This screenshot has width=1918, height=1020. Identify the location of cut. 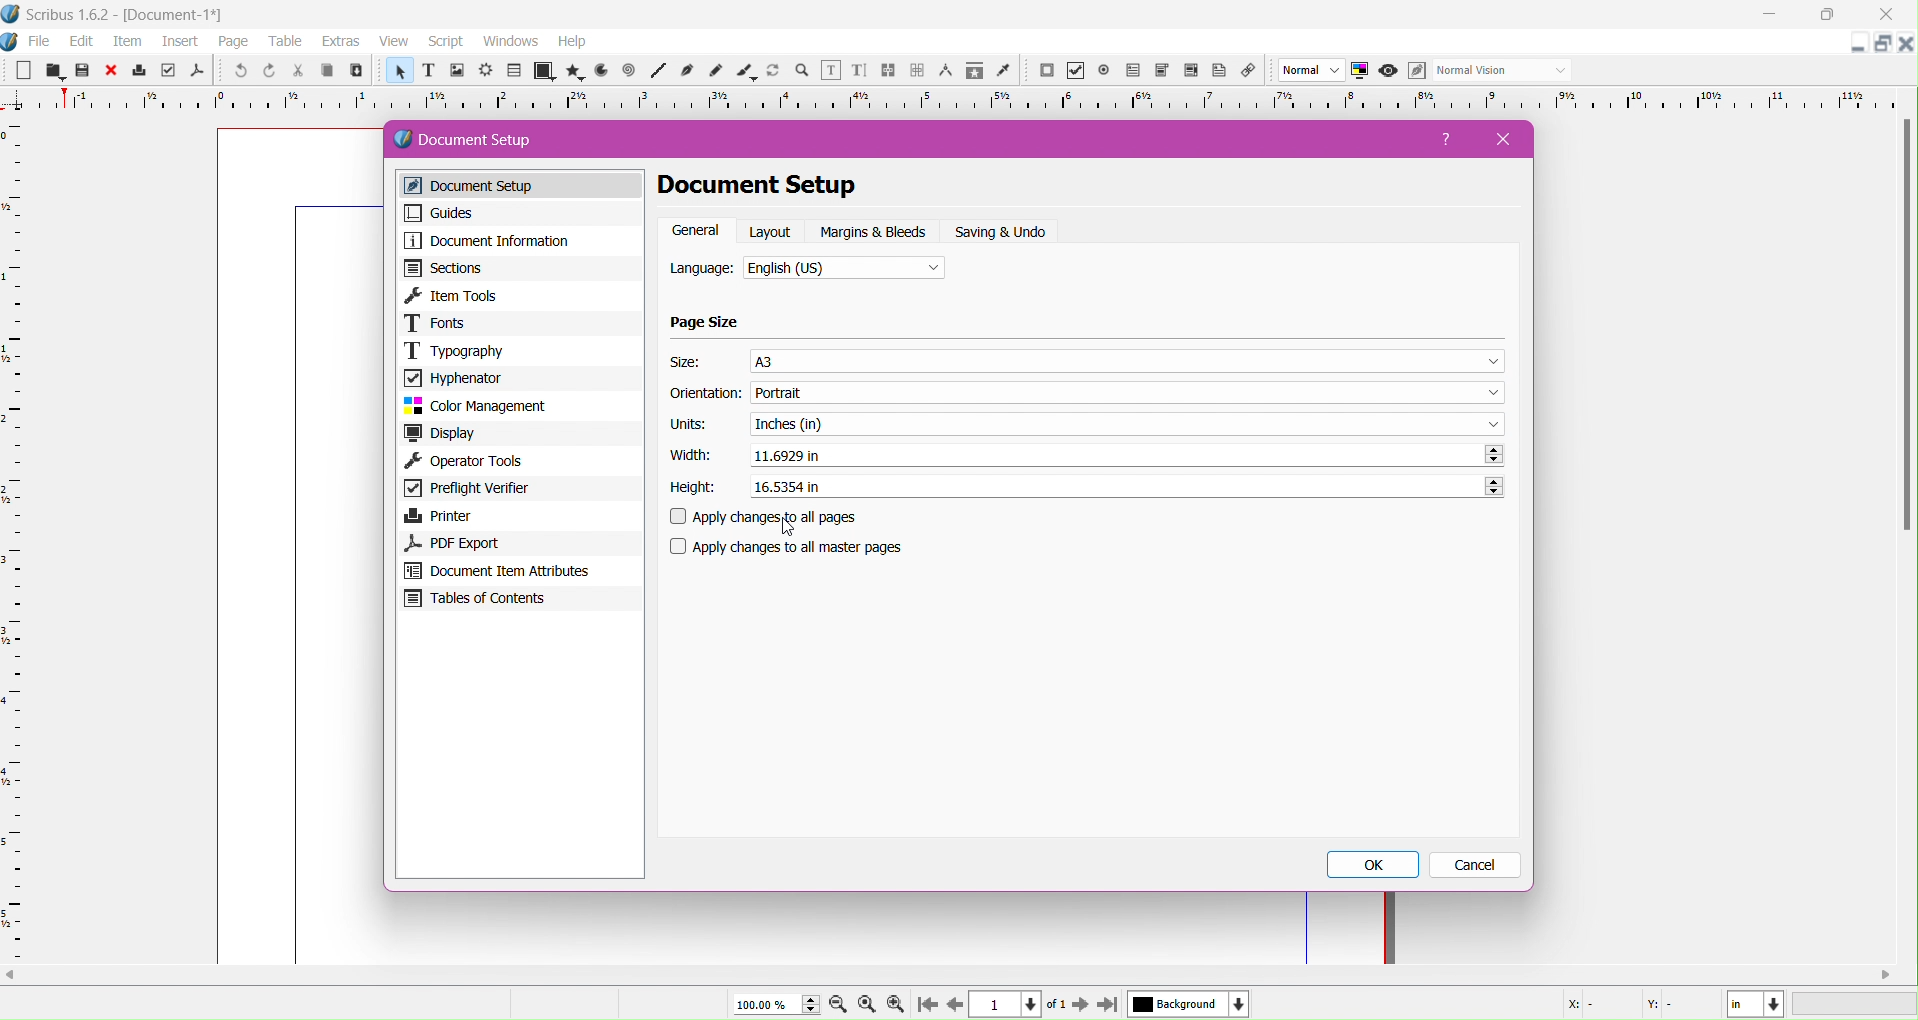
(296, 72).